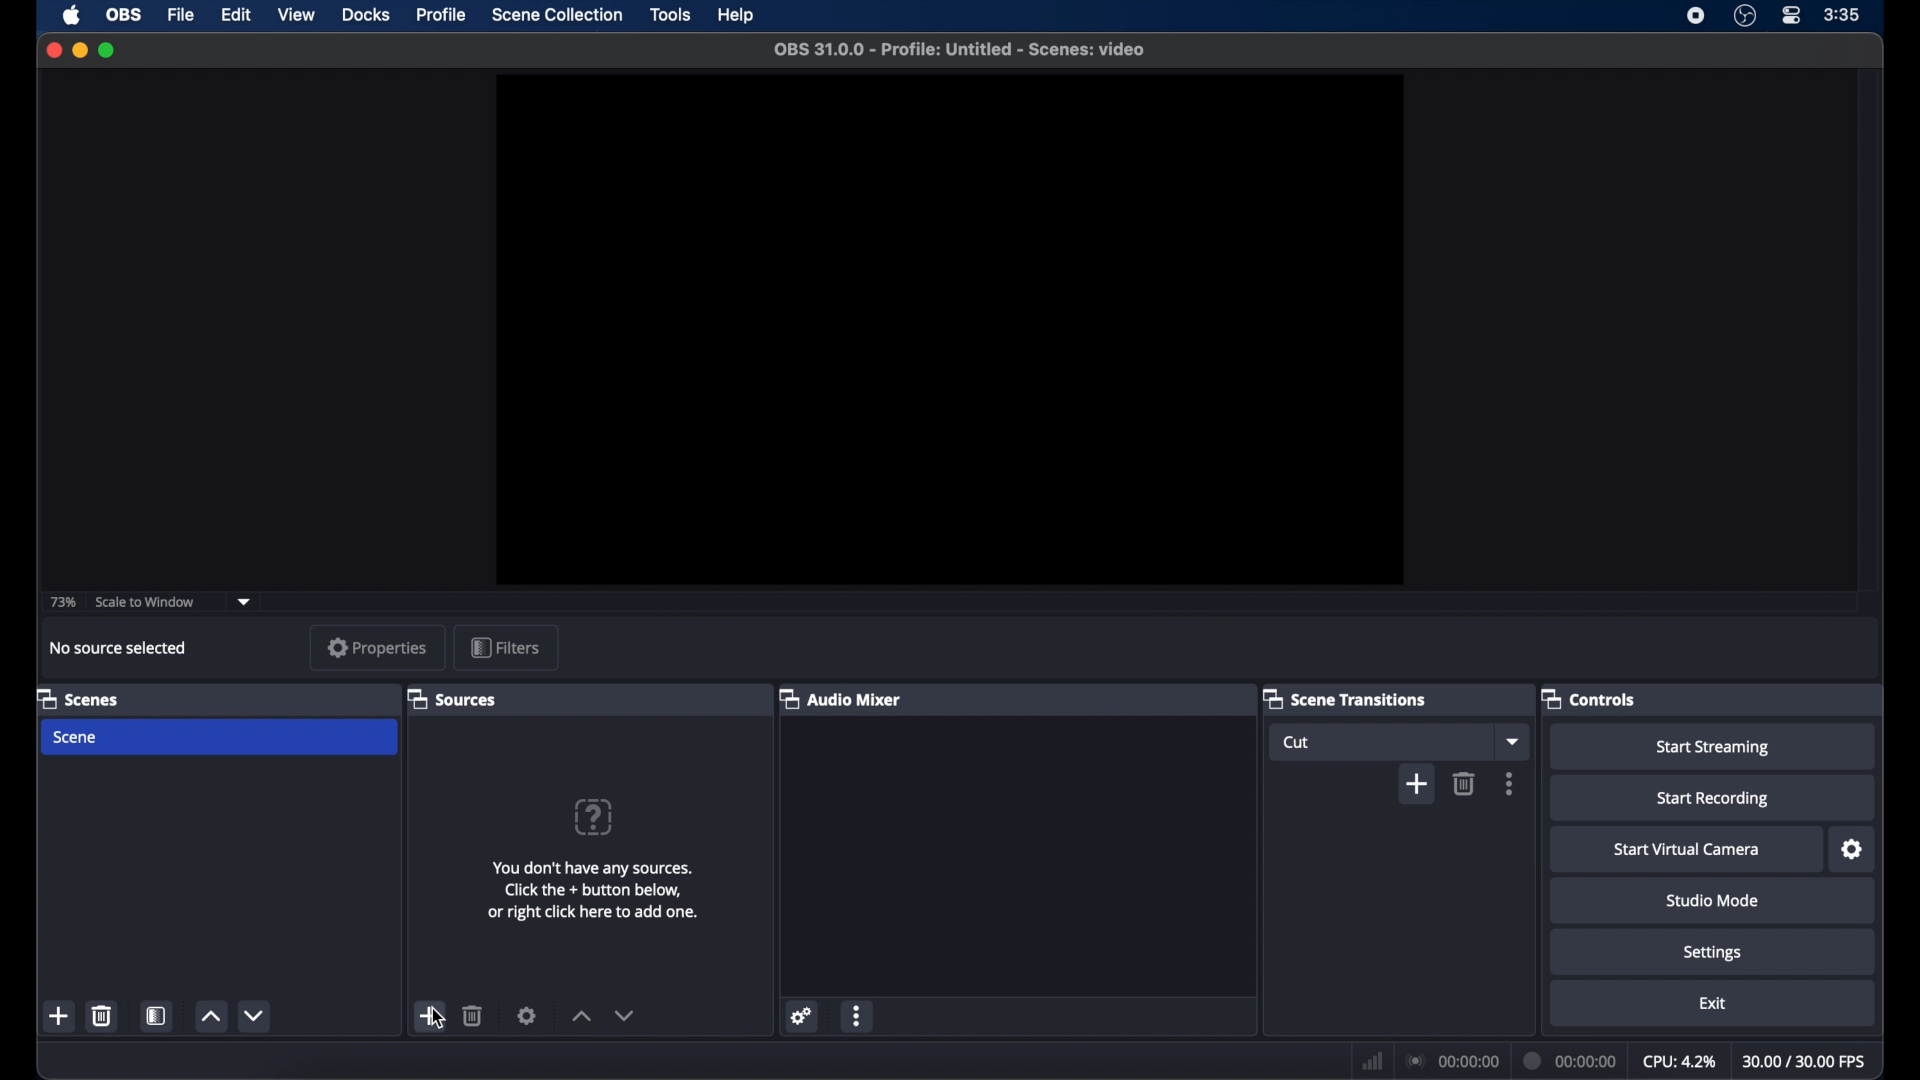 This screenshot has width=1920, height=1080. What do you see at coordinates (108, 51) in the screenshot?
I see `maximize` at bounding box center [108, 51].